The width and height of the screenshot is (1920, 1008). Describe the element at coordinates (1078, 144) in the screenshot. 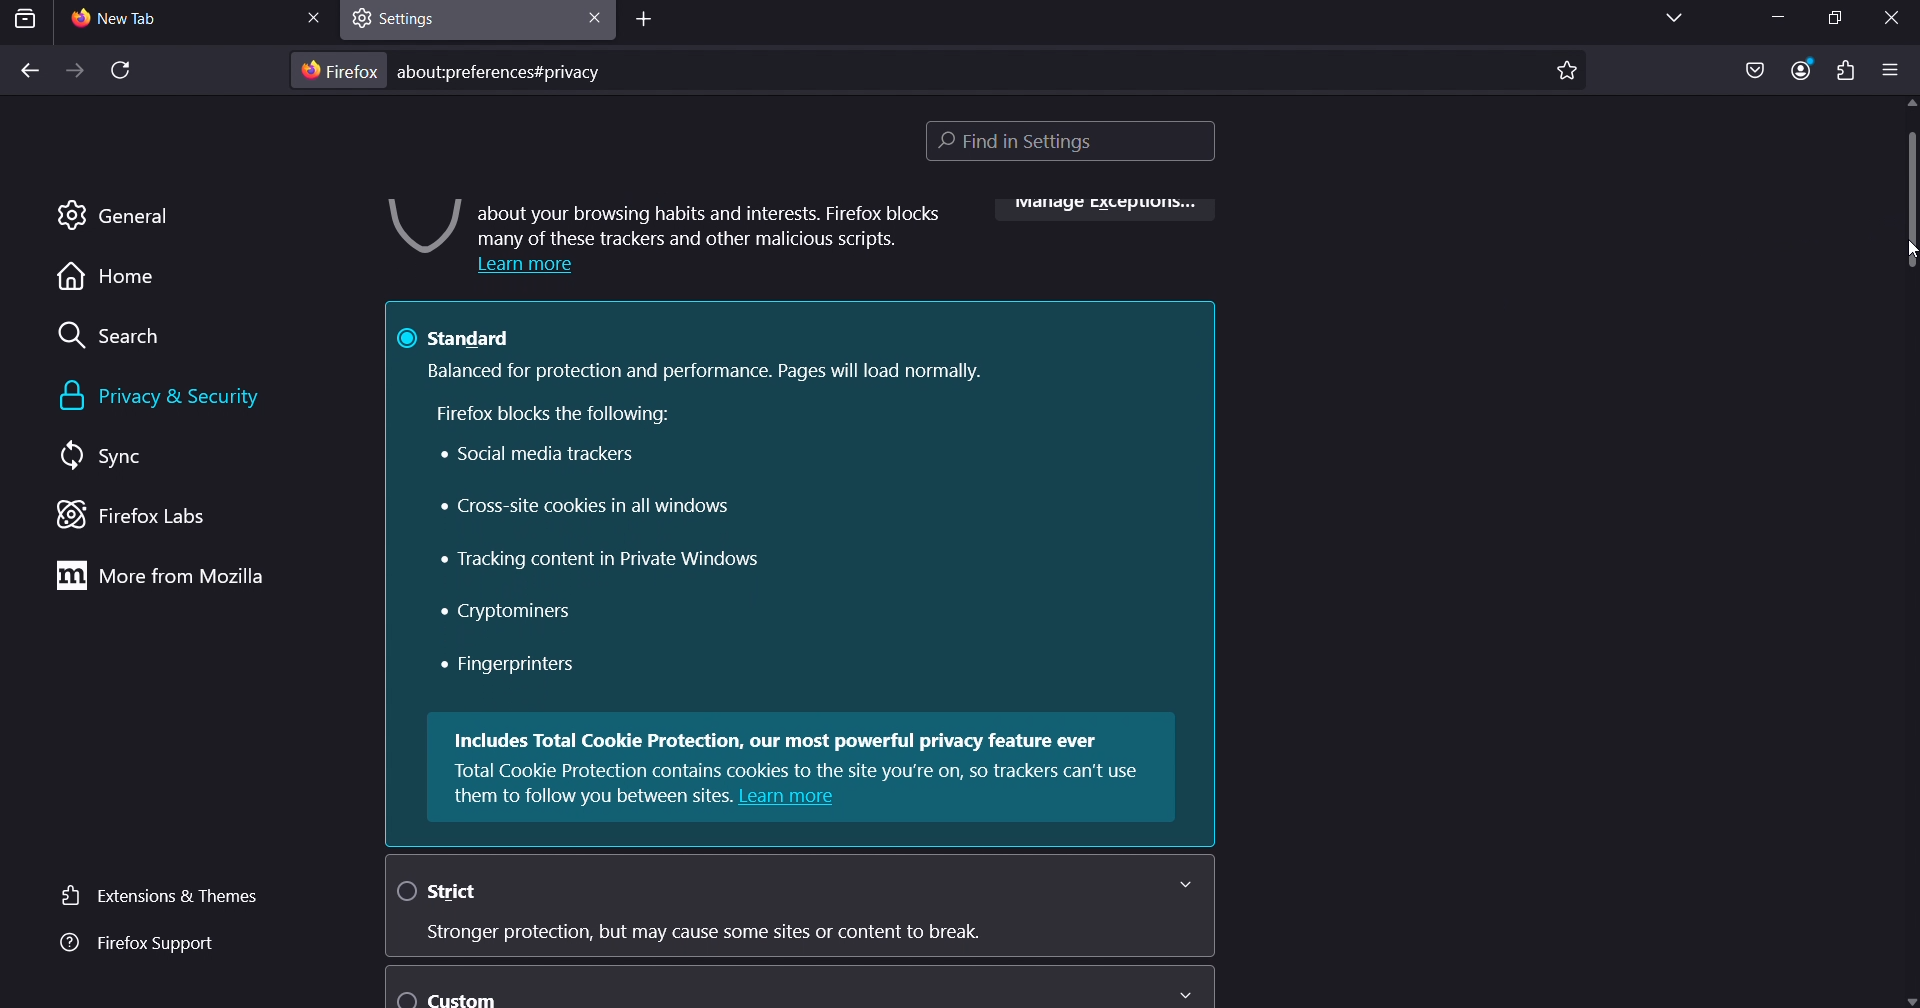

I see `find in settings` at that location.